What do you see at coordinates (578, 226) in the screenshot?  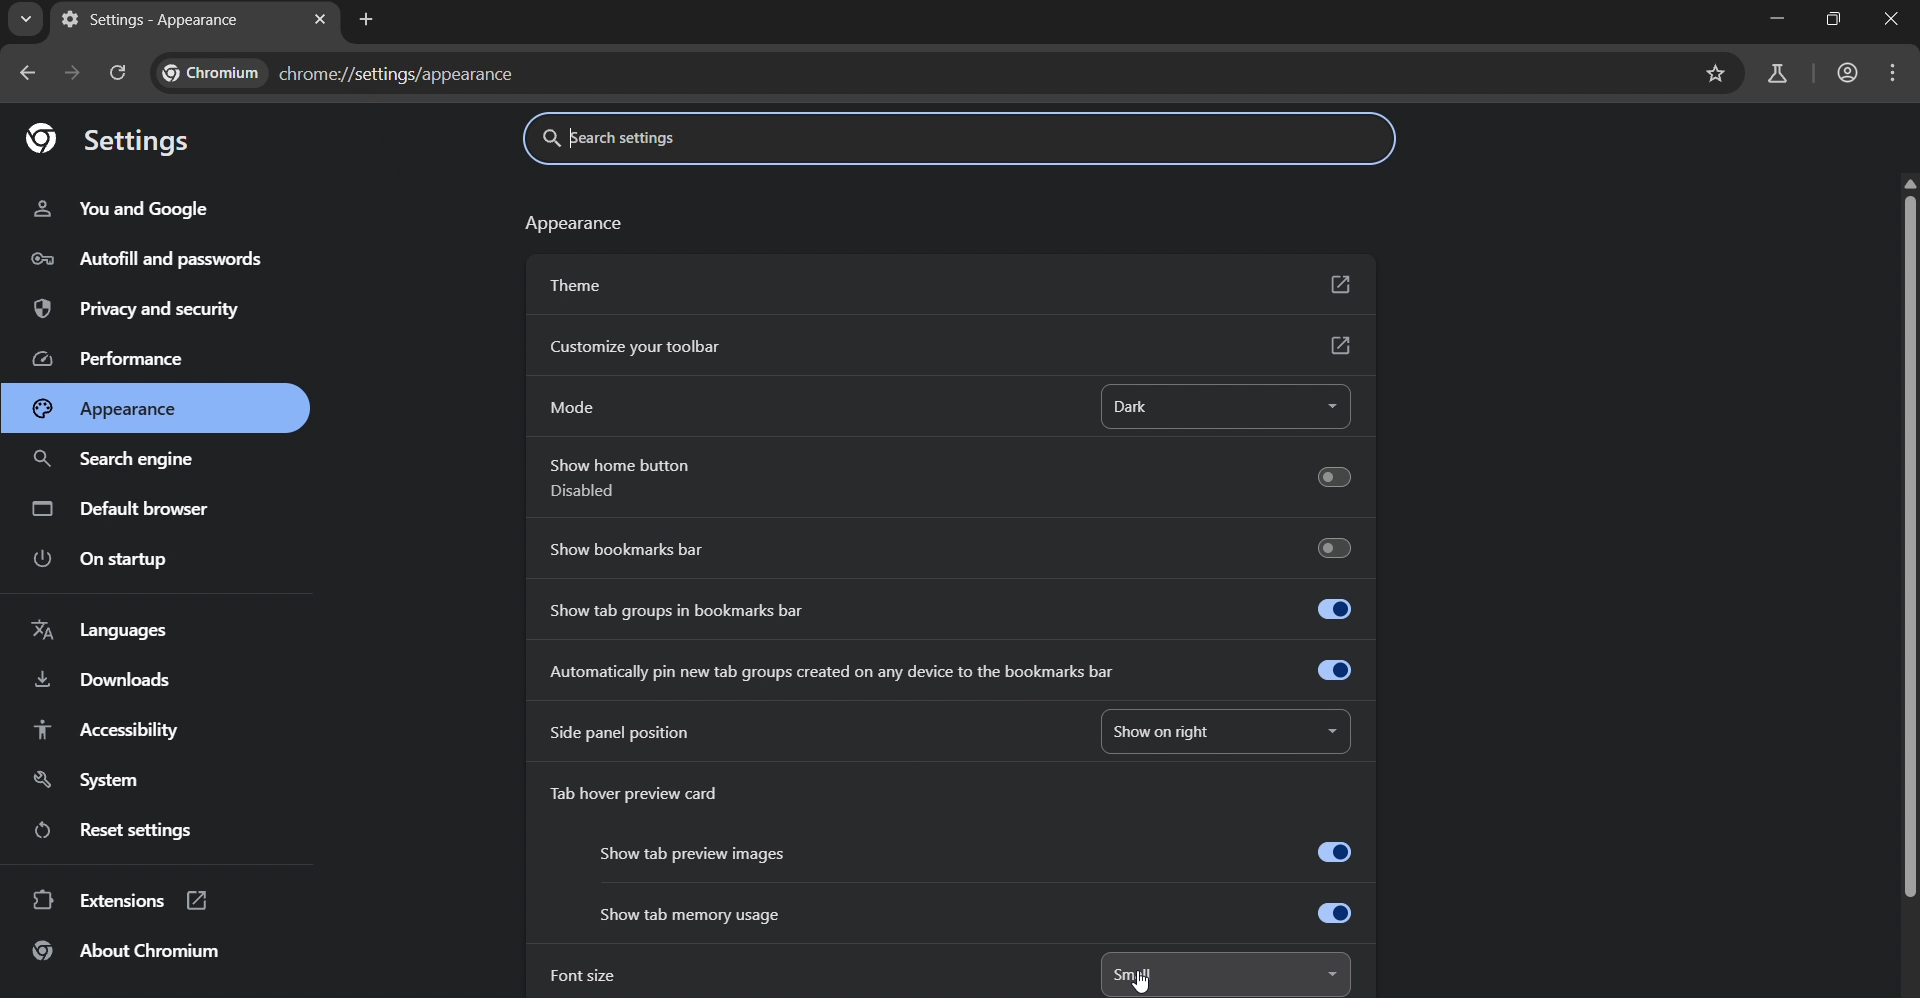 I see `text` at bounding box center [578, 226].